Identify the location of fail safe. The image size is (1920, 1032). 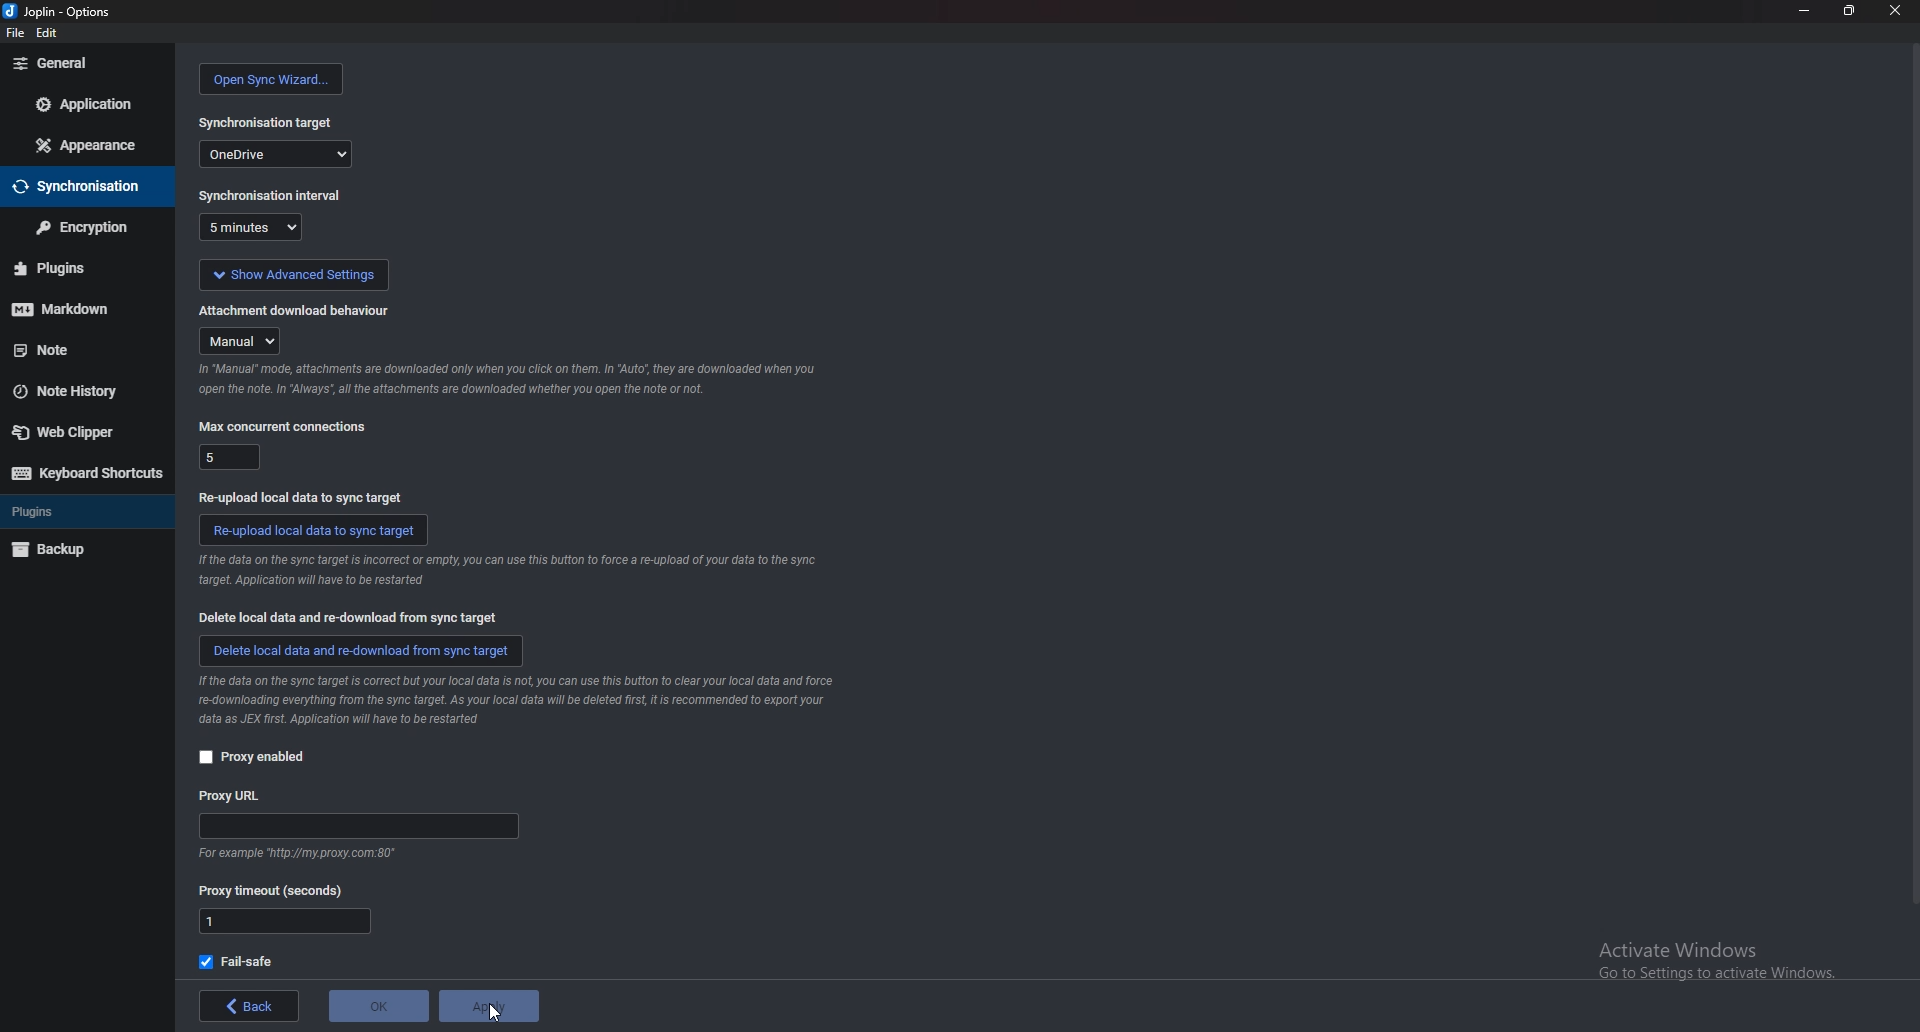
(238, 962).